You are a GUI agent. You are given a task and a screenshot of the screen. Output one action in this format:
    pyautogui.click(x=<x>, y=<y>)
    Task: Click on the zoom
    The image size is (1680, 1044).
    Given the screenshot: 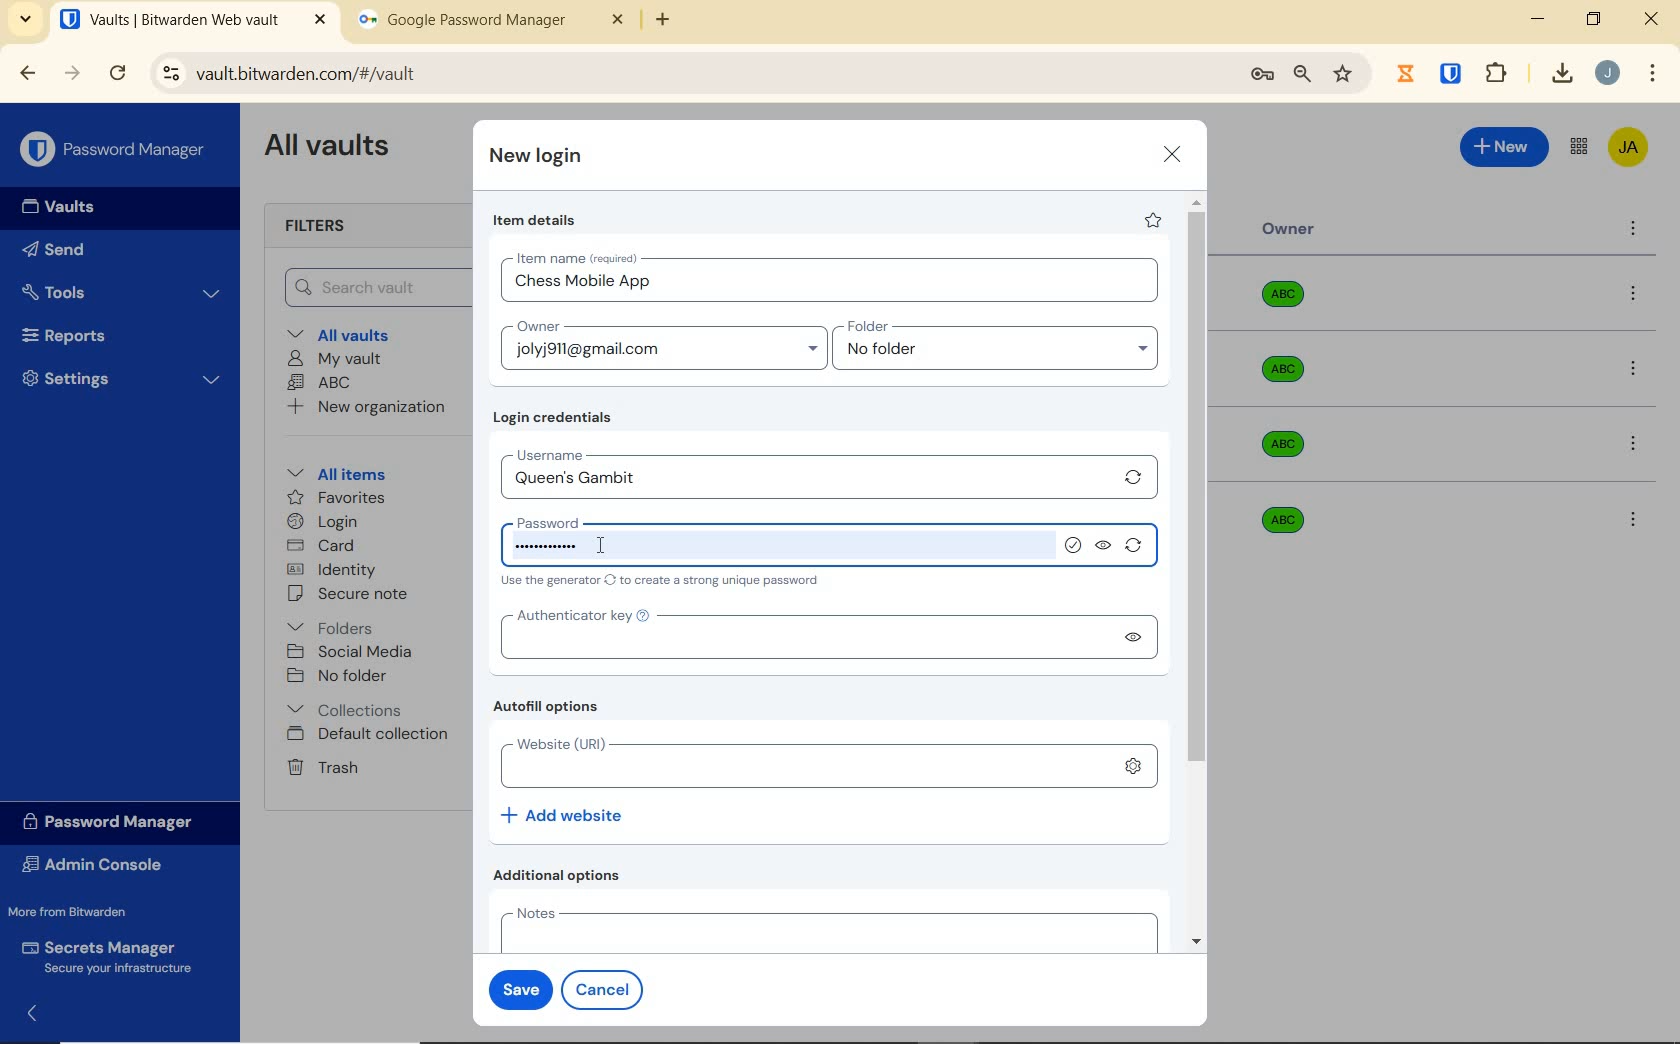 What is the action you would take?
    pyautogui.click(x=1301, y=74)
    